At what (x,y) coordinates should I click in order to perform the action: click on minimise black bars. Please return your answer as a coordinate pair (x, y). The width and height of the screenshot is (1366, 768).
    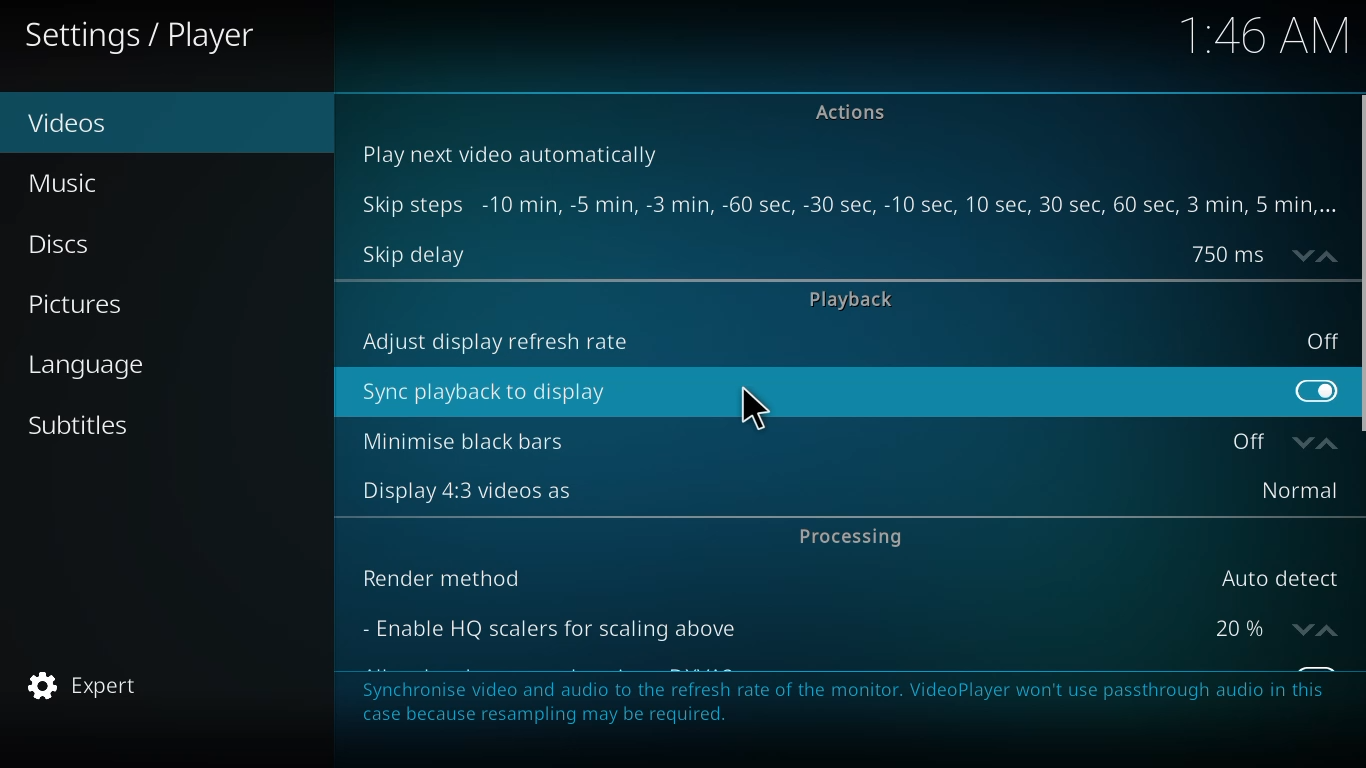
    Looking at the image, I should click on (466, 441).